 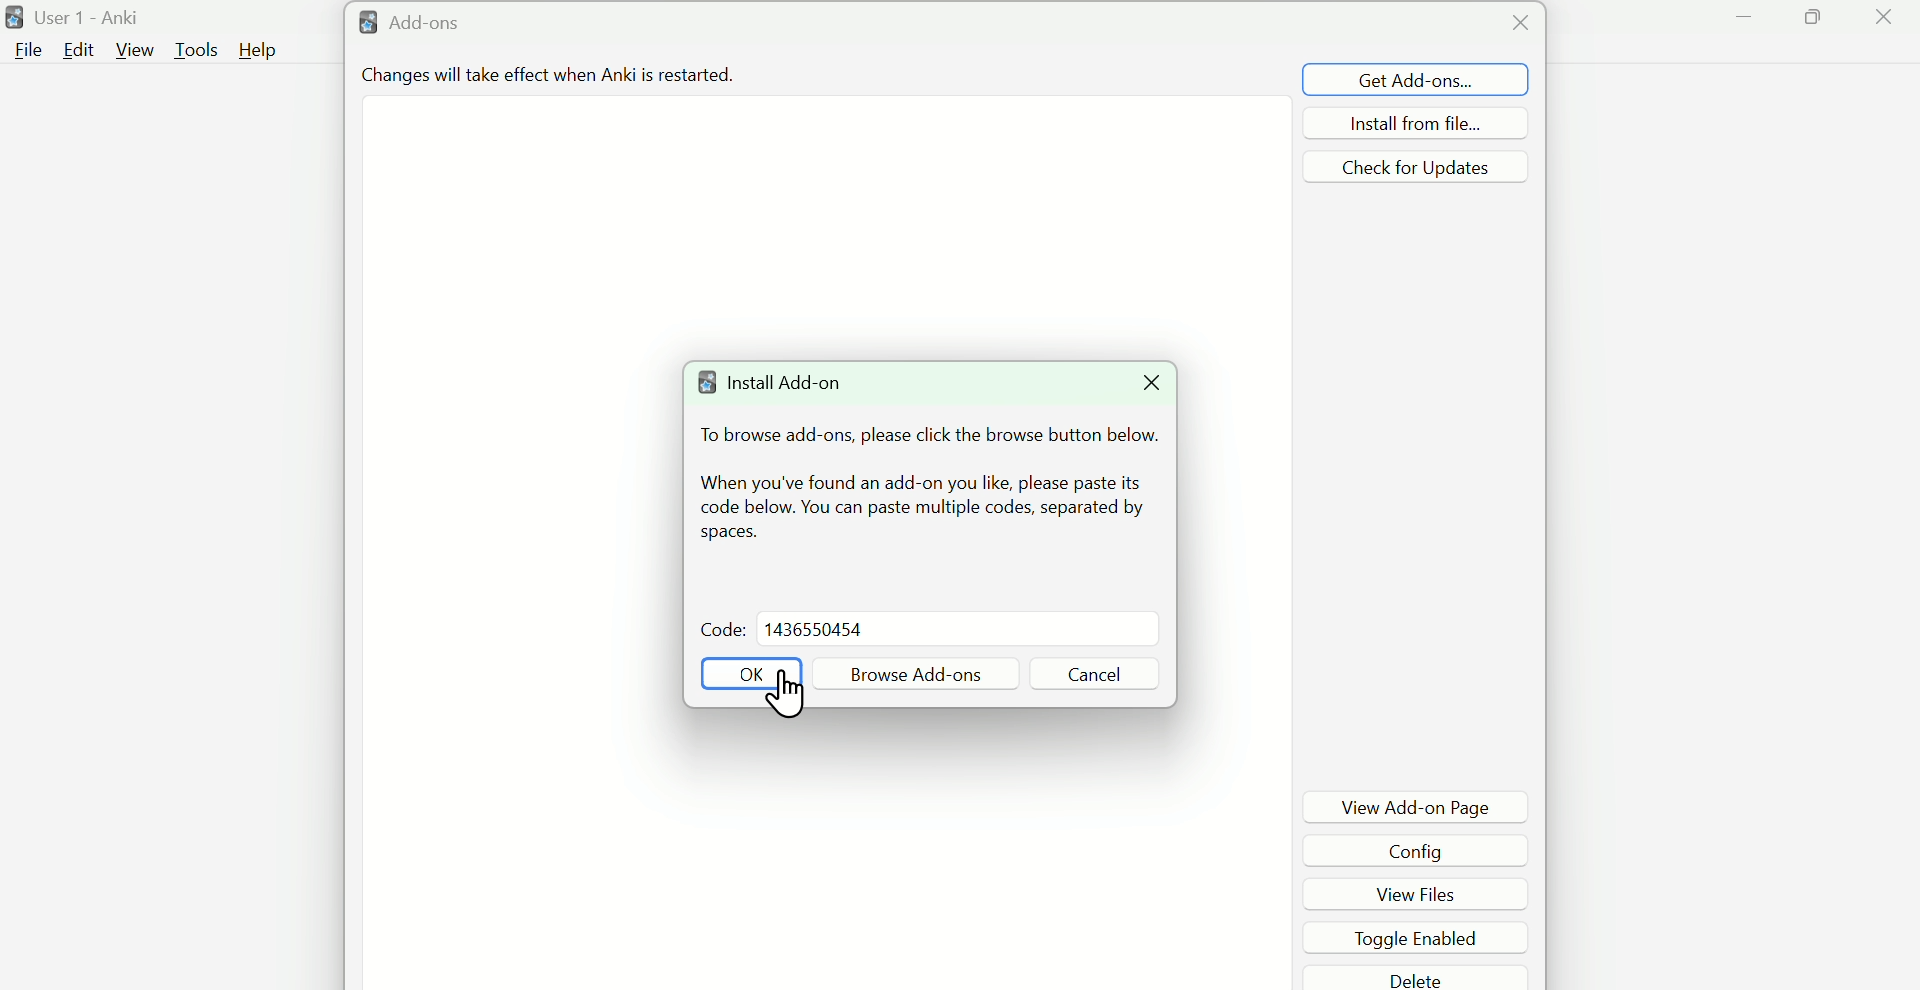 What do you see at coordinates (1093, 674) in the screenshot?
I see `Cancel` at bounding box center [1093, 674].